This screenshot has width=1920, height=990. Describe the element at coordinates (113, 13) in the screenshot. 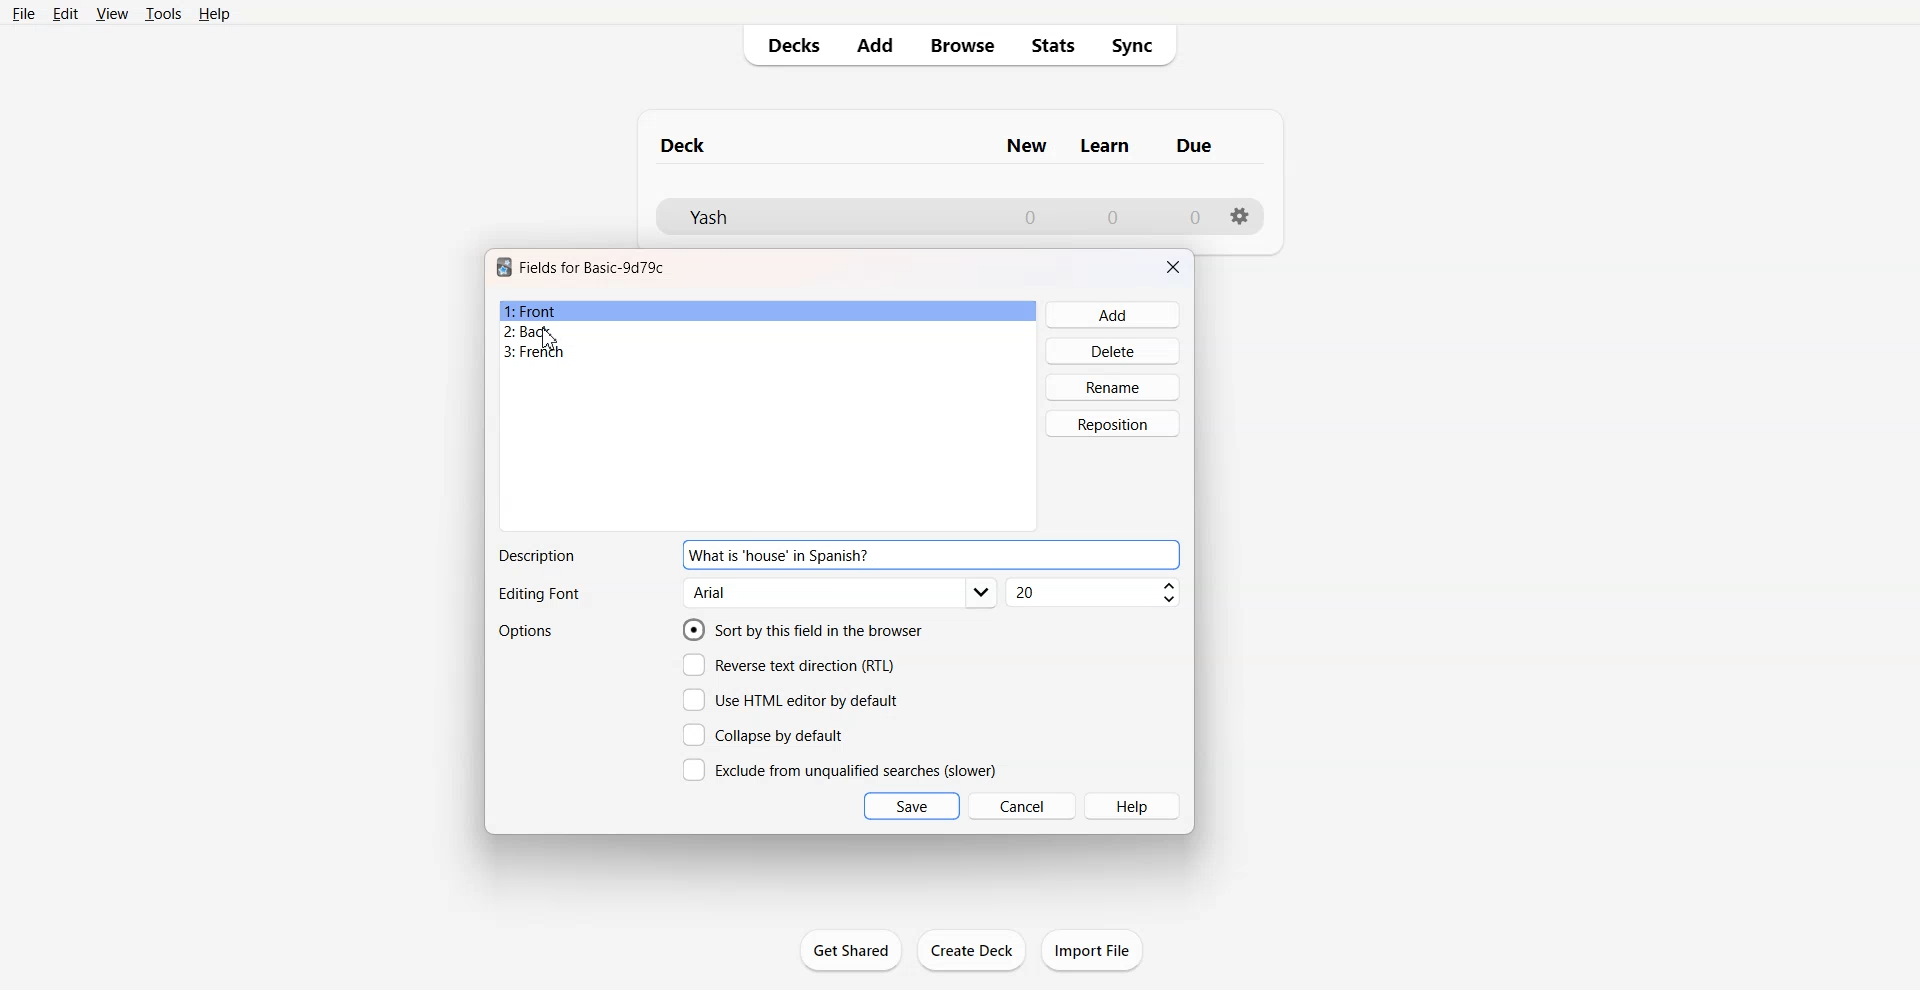

I see `View` at that location.